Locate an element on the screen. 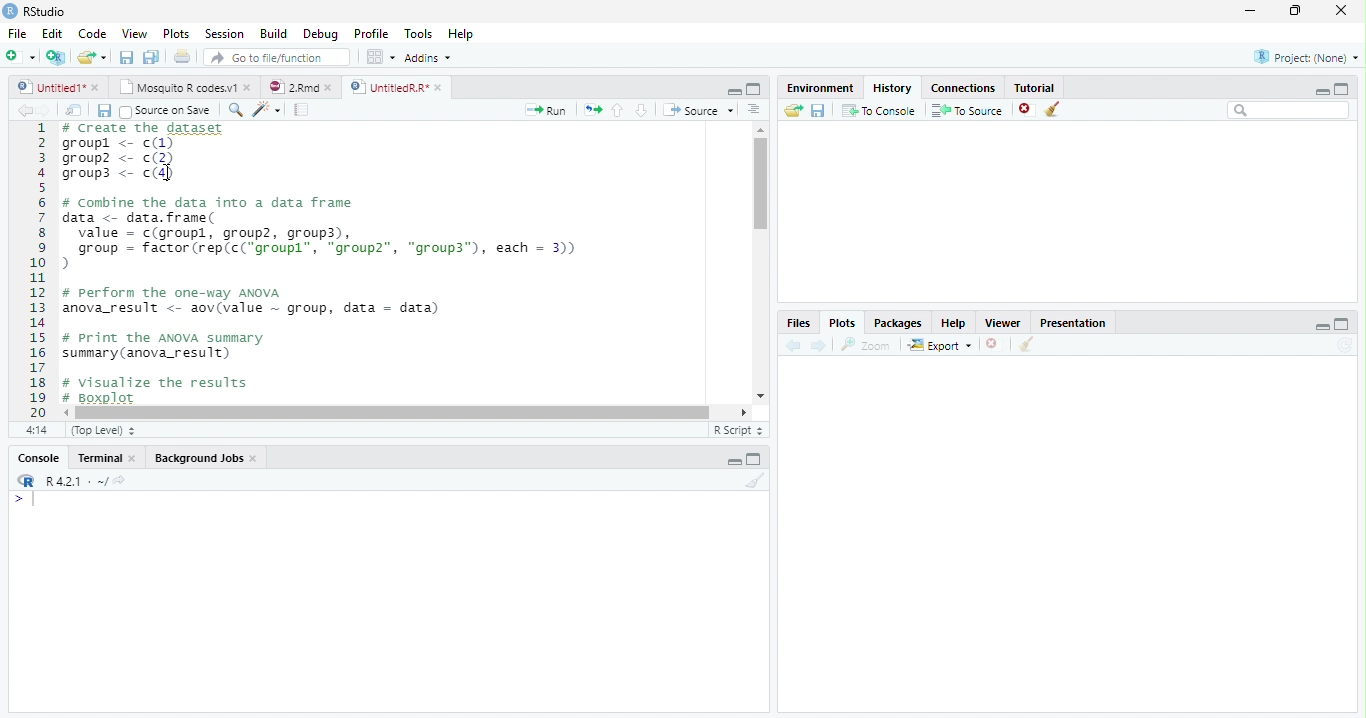 Image resolution: width=1366 pixels, height=718 pixels. View is located at coordinates (134, 35).